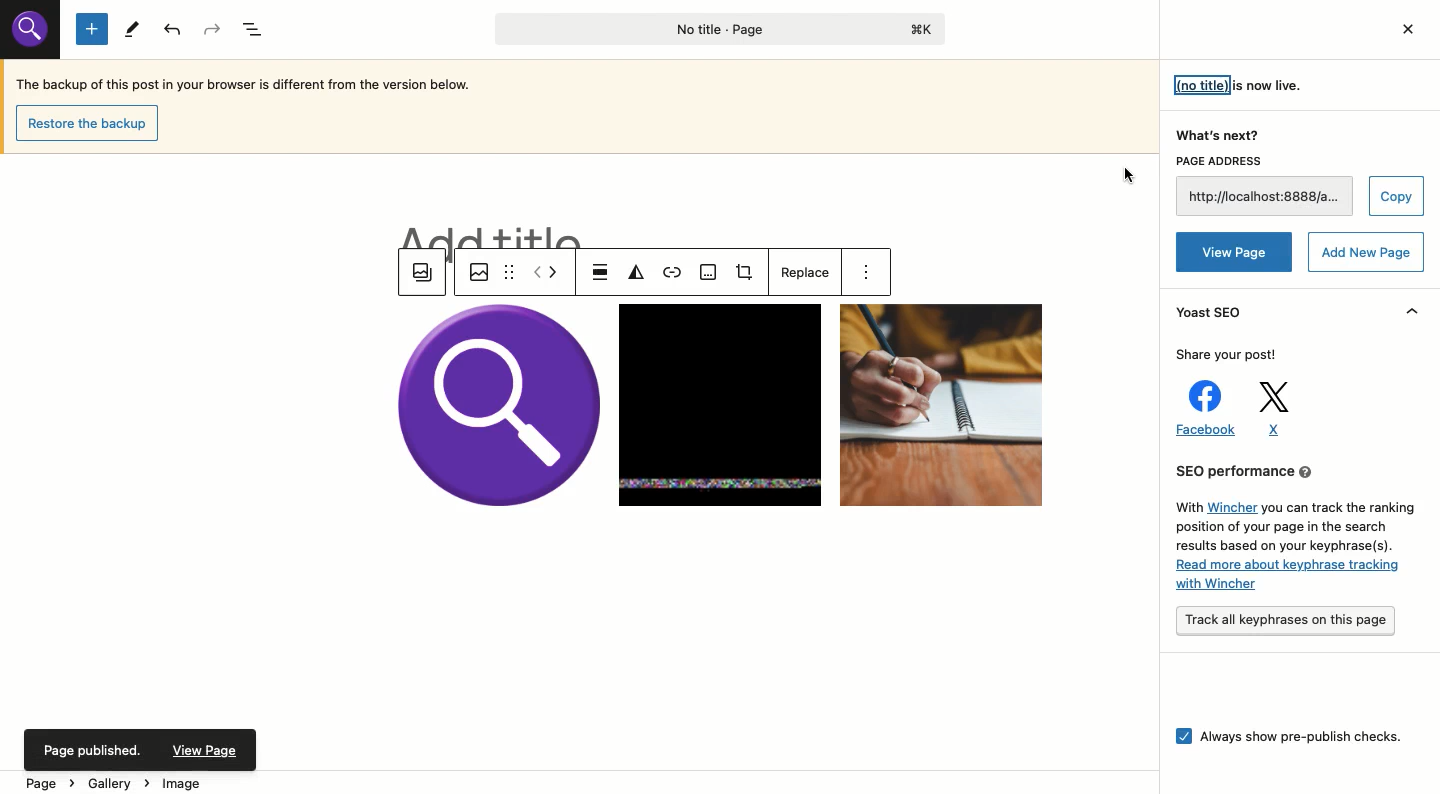  I want to click on Tools, so click(129, 28).